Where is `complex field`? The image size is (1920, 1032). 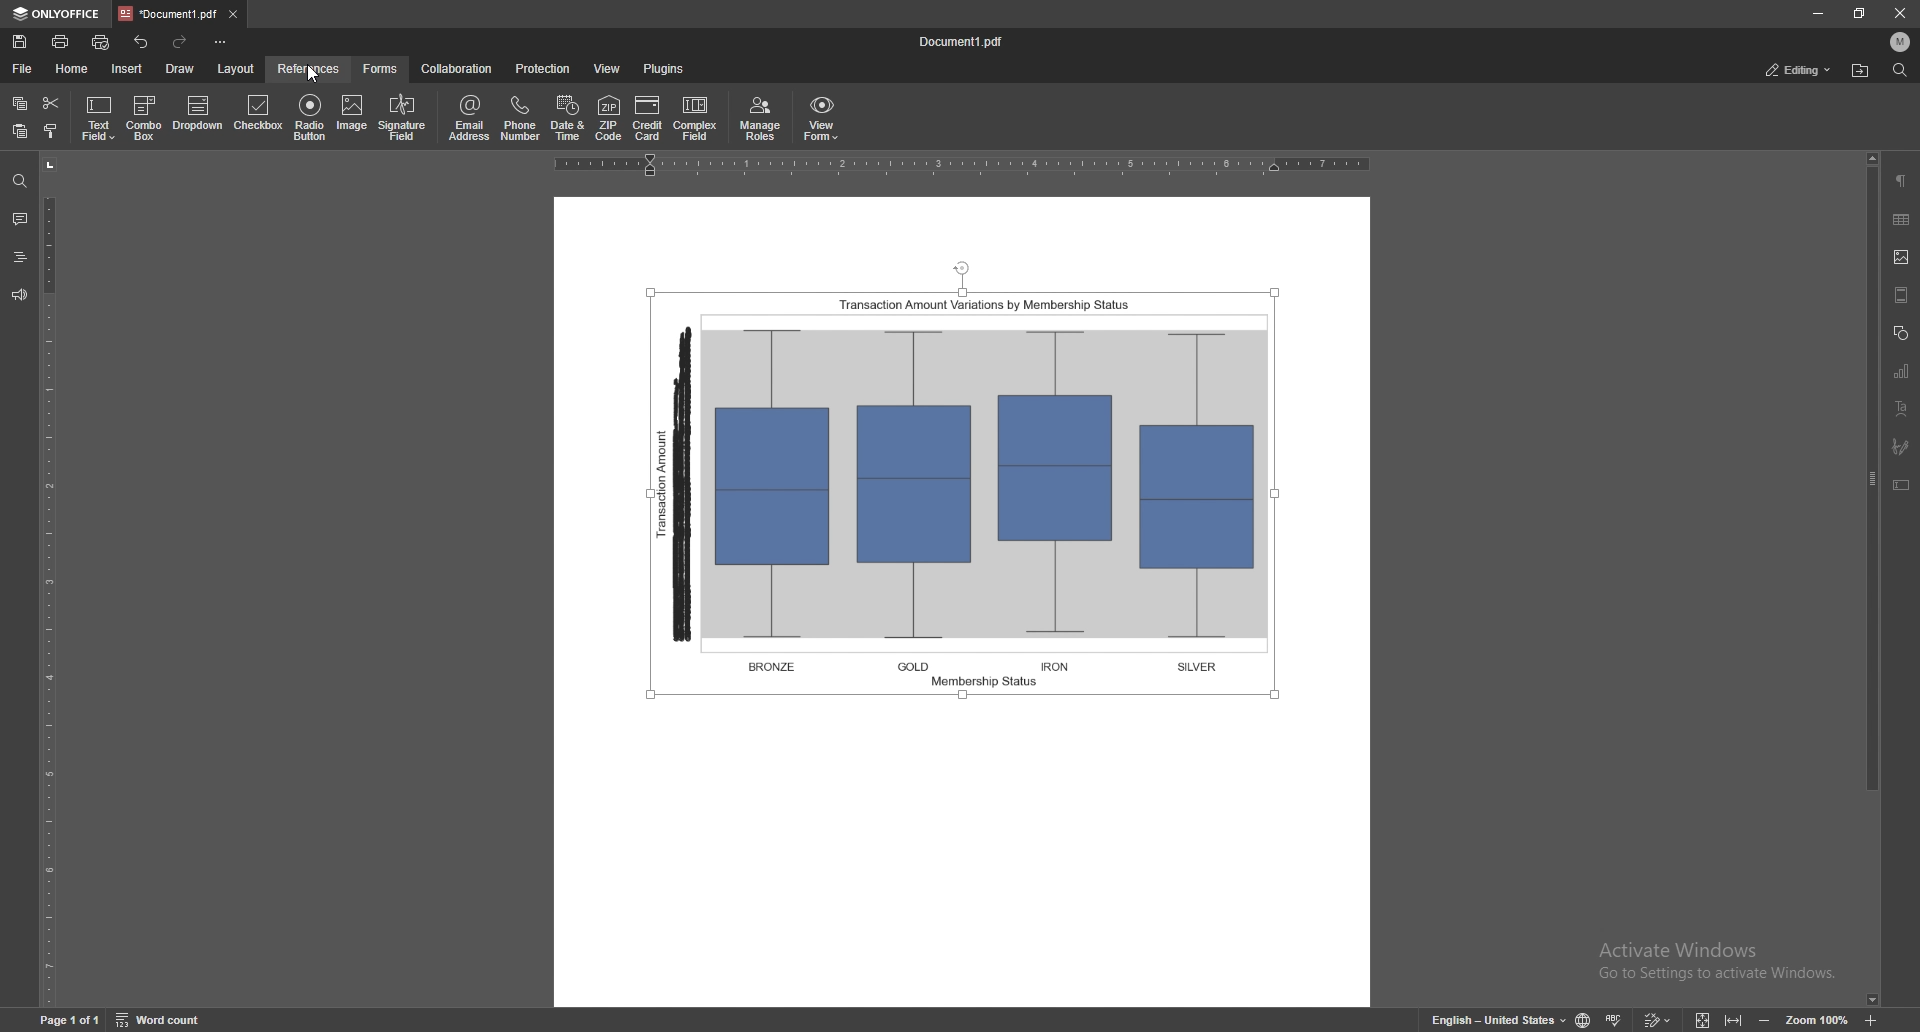 complex field is located at coordinates (697, 119).